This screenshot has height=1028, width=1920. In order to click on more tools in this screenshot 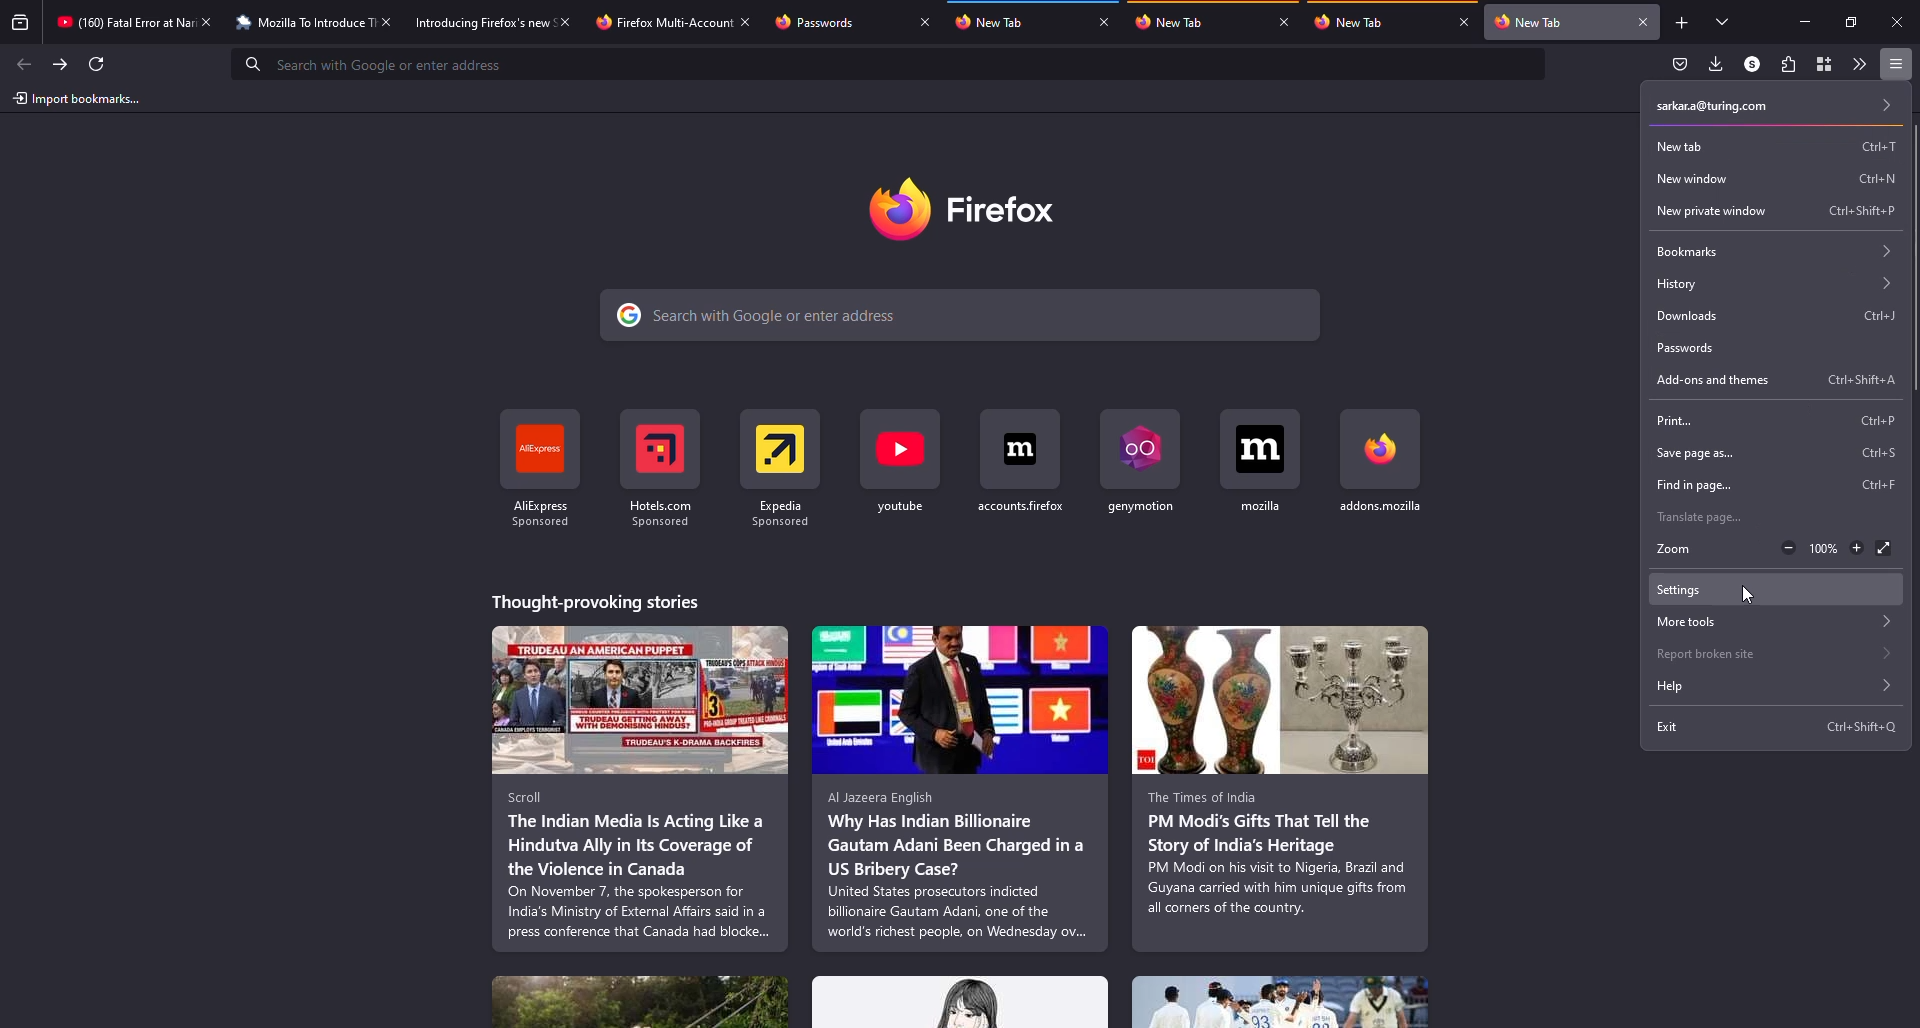, I will do `click(1859, 64)`.